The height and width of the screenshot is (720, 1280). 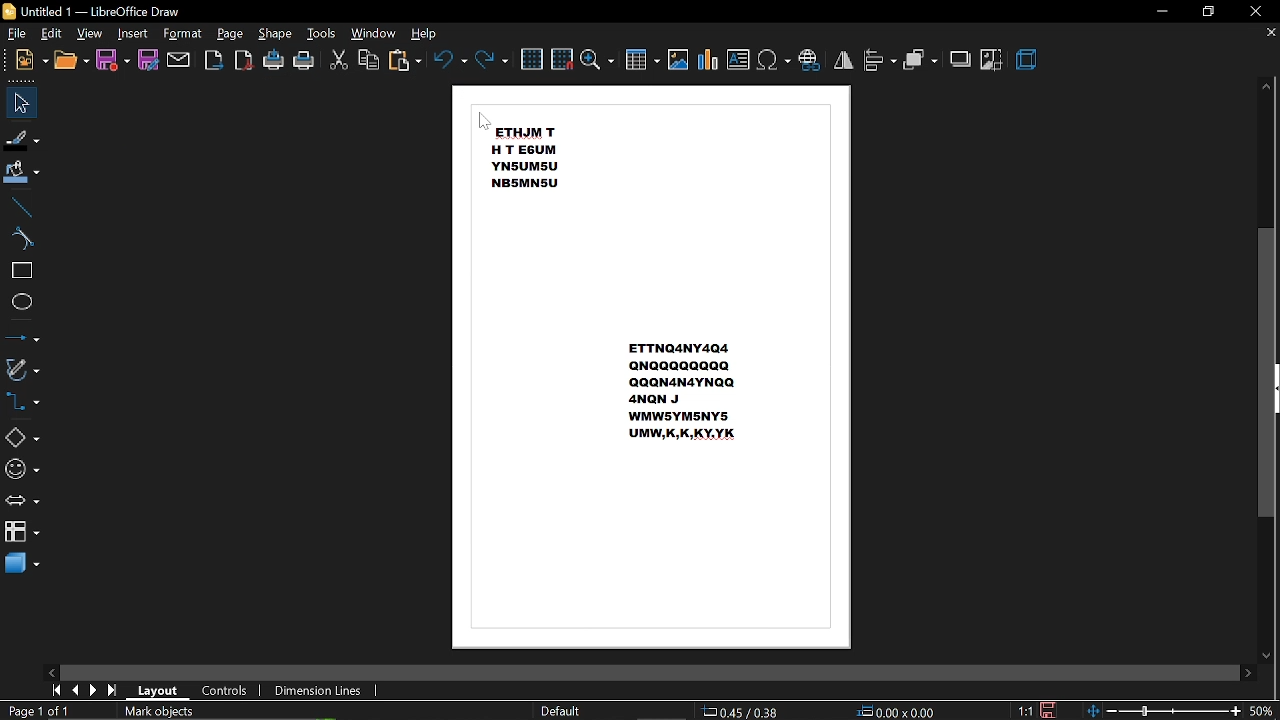 What do you see at coordinates (230, 33) in the screenshot?
I see `page` at bounding box center [230, 33].